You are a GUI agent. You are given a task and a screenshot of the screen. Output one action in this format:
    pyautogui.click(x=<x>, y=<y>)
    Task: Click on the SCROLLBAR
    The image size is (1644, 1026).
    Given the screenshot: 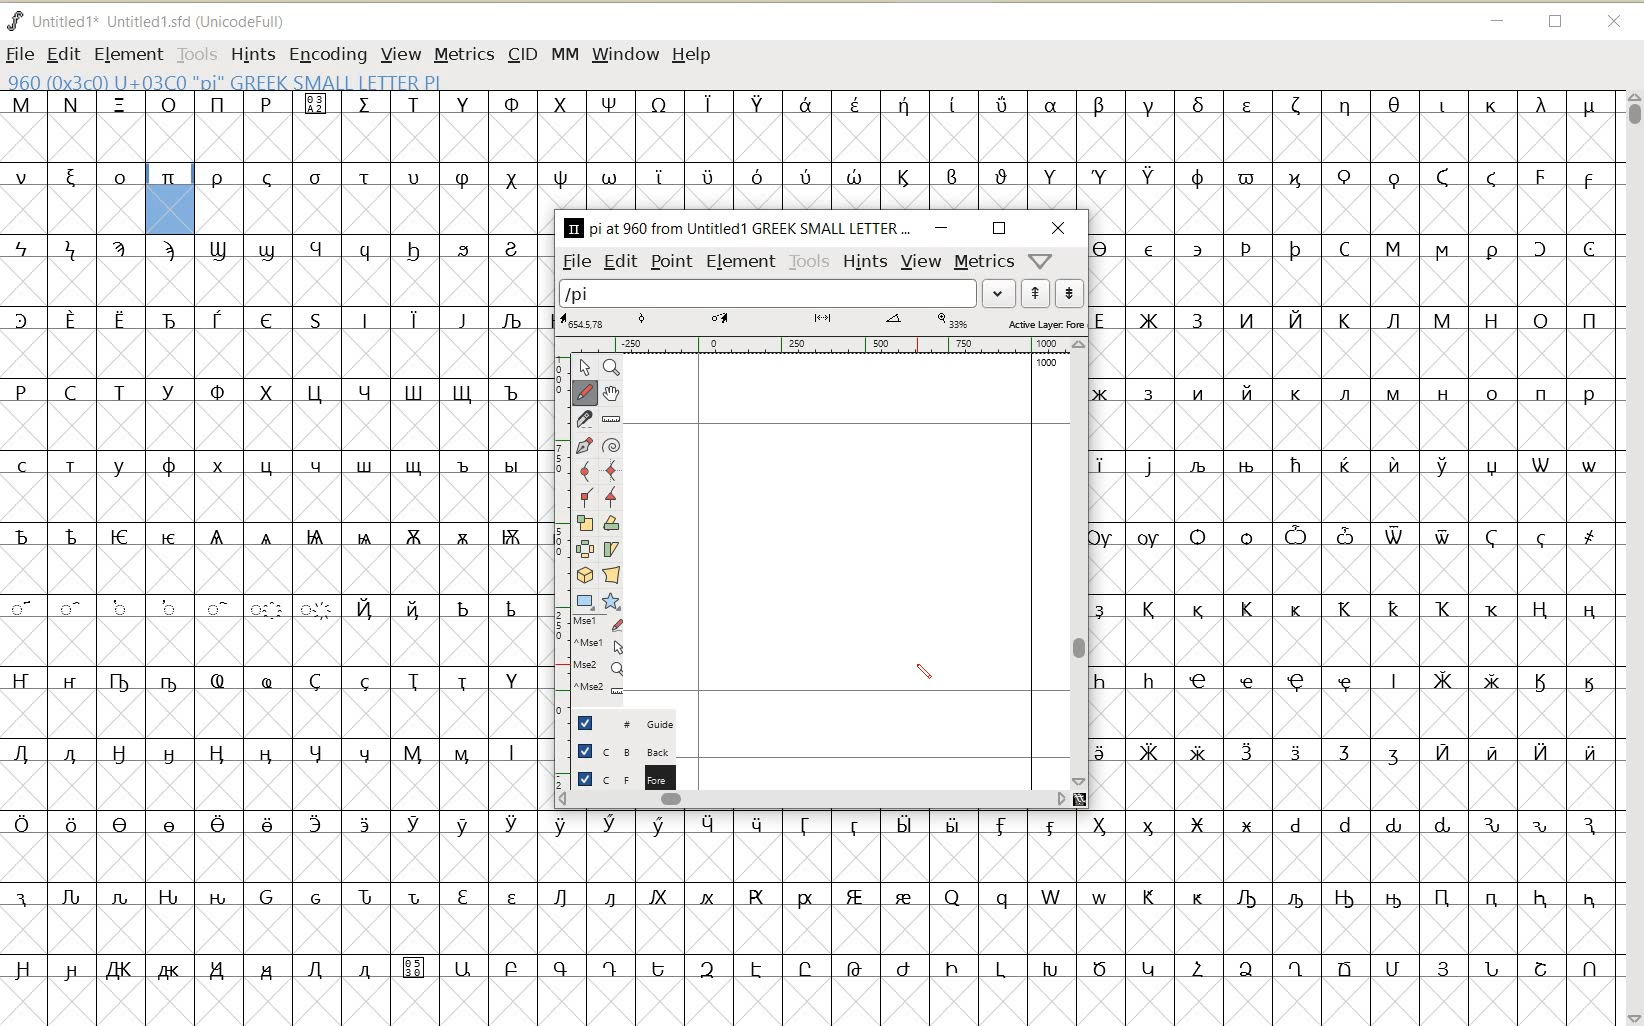 What is the action you would take?
    pyautogui.click(x=1080, y=564)
    